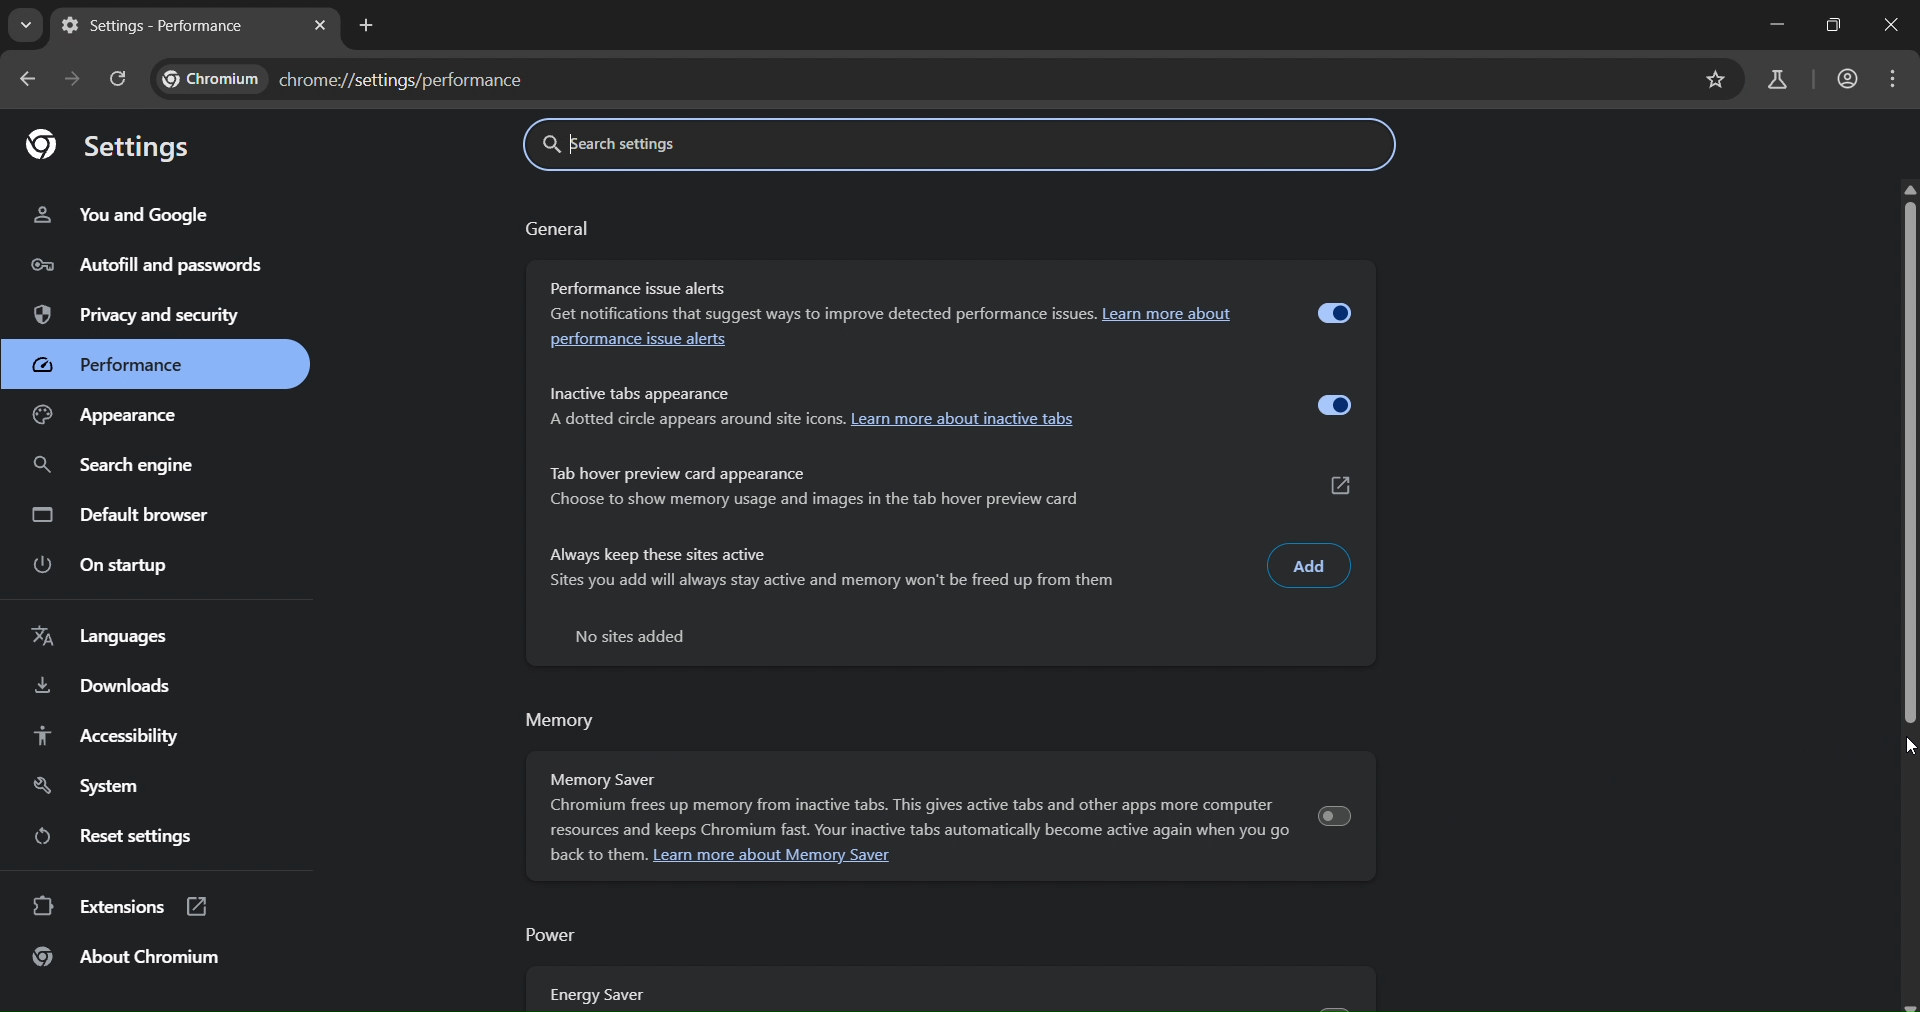 This screenshot has height=1012, width=1920. What do you see at coordinates (1171, 313) in the screenshot?
I see `Learn more about` at bounding box center [1171, 313].